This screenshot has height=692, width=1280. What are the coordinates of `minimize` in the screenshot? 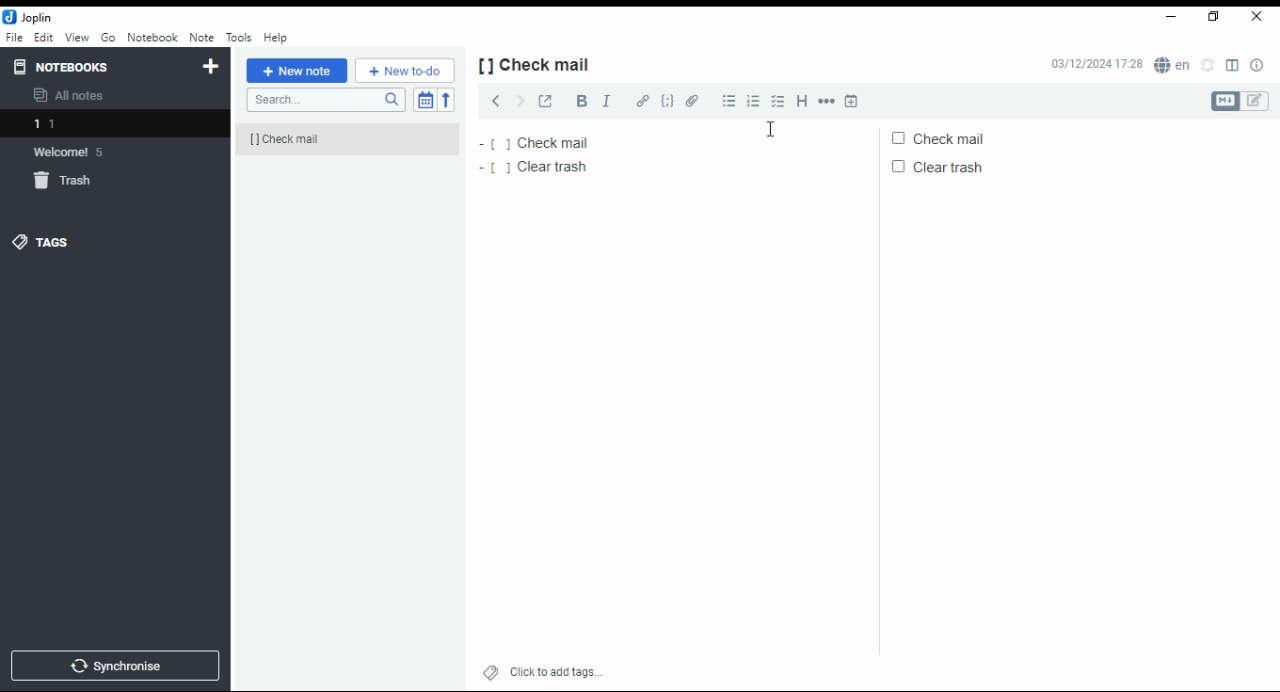 It's located at (1170, 16).